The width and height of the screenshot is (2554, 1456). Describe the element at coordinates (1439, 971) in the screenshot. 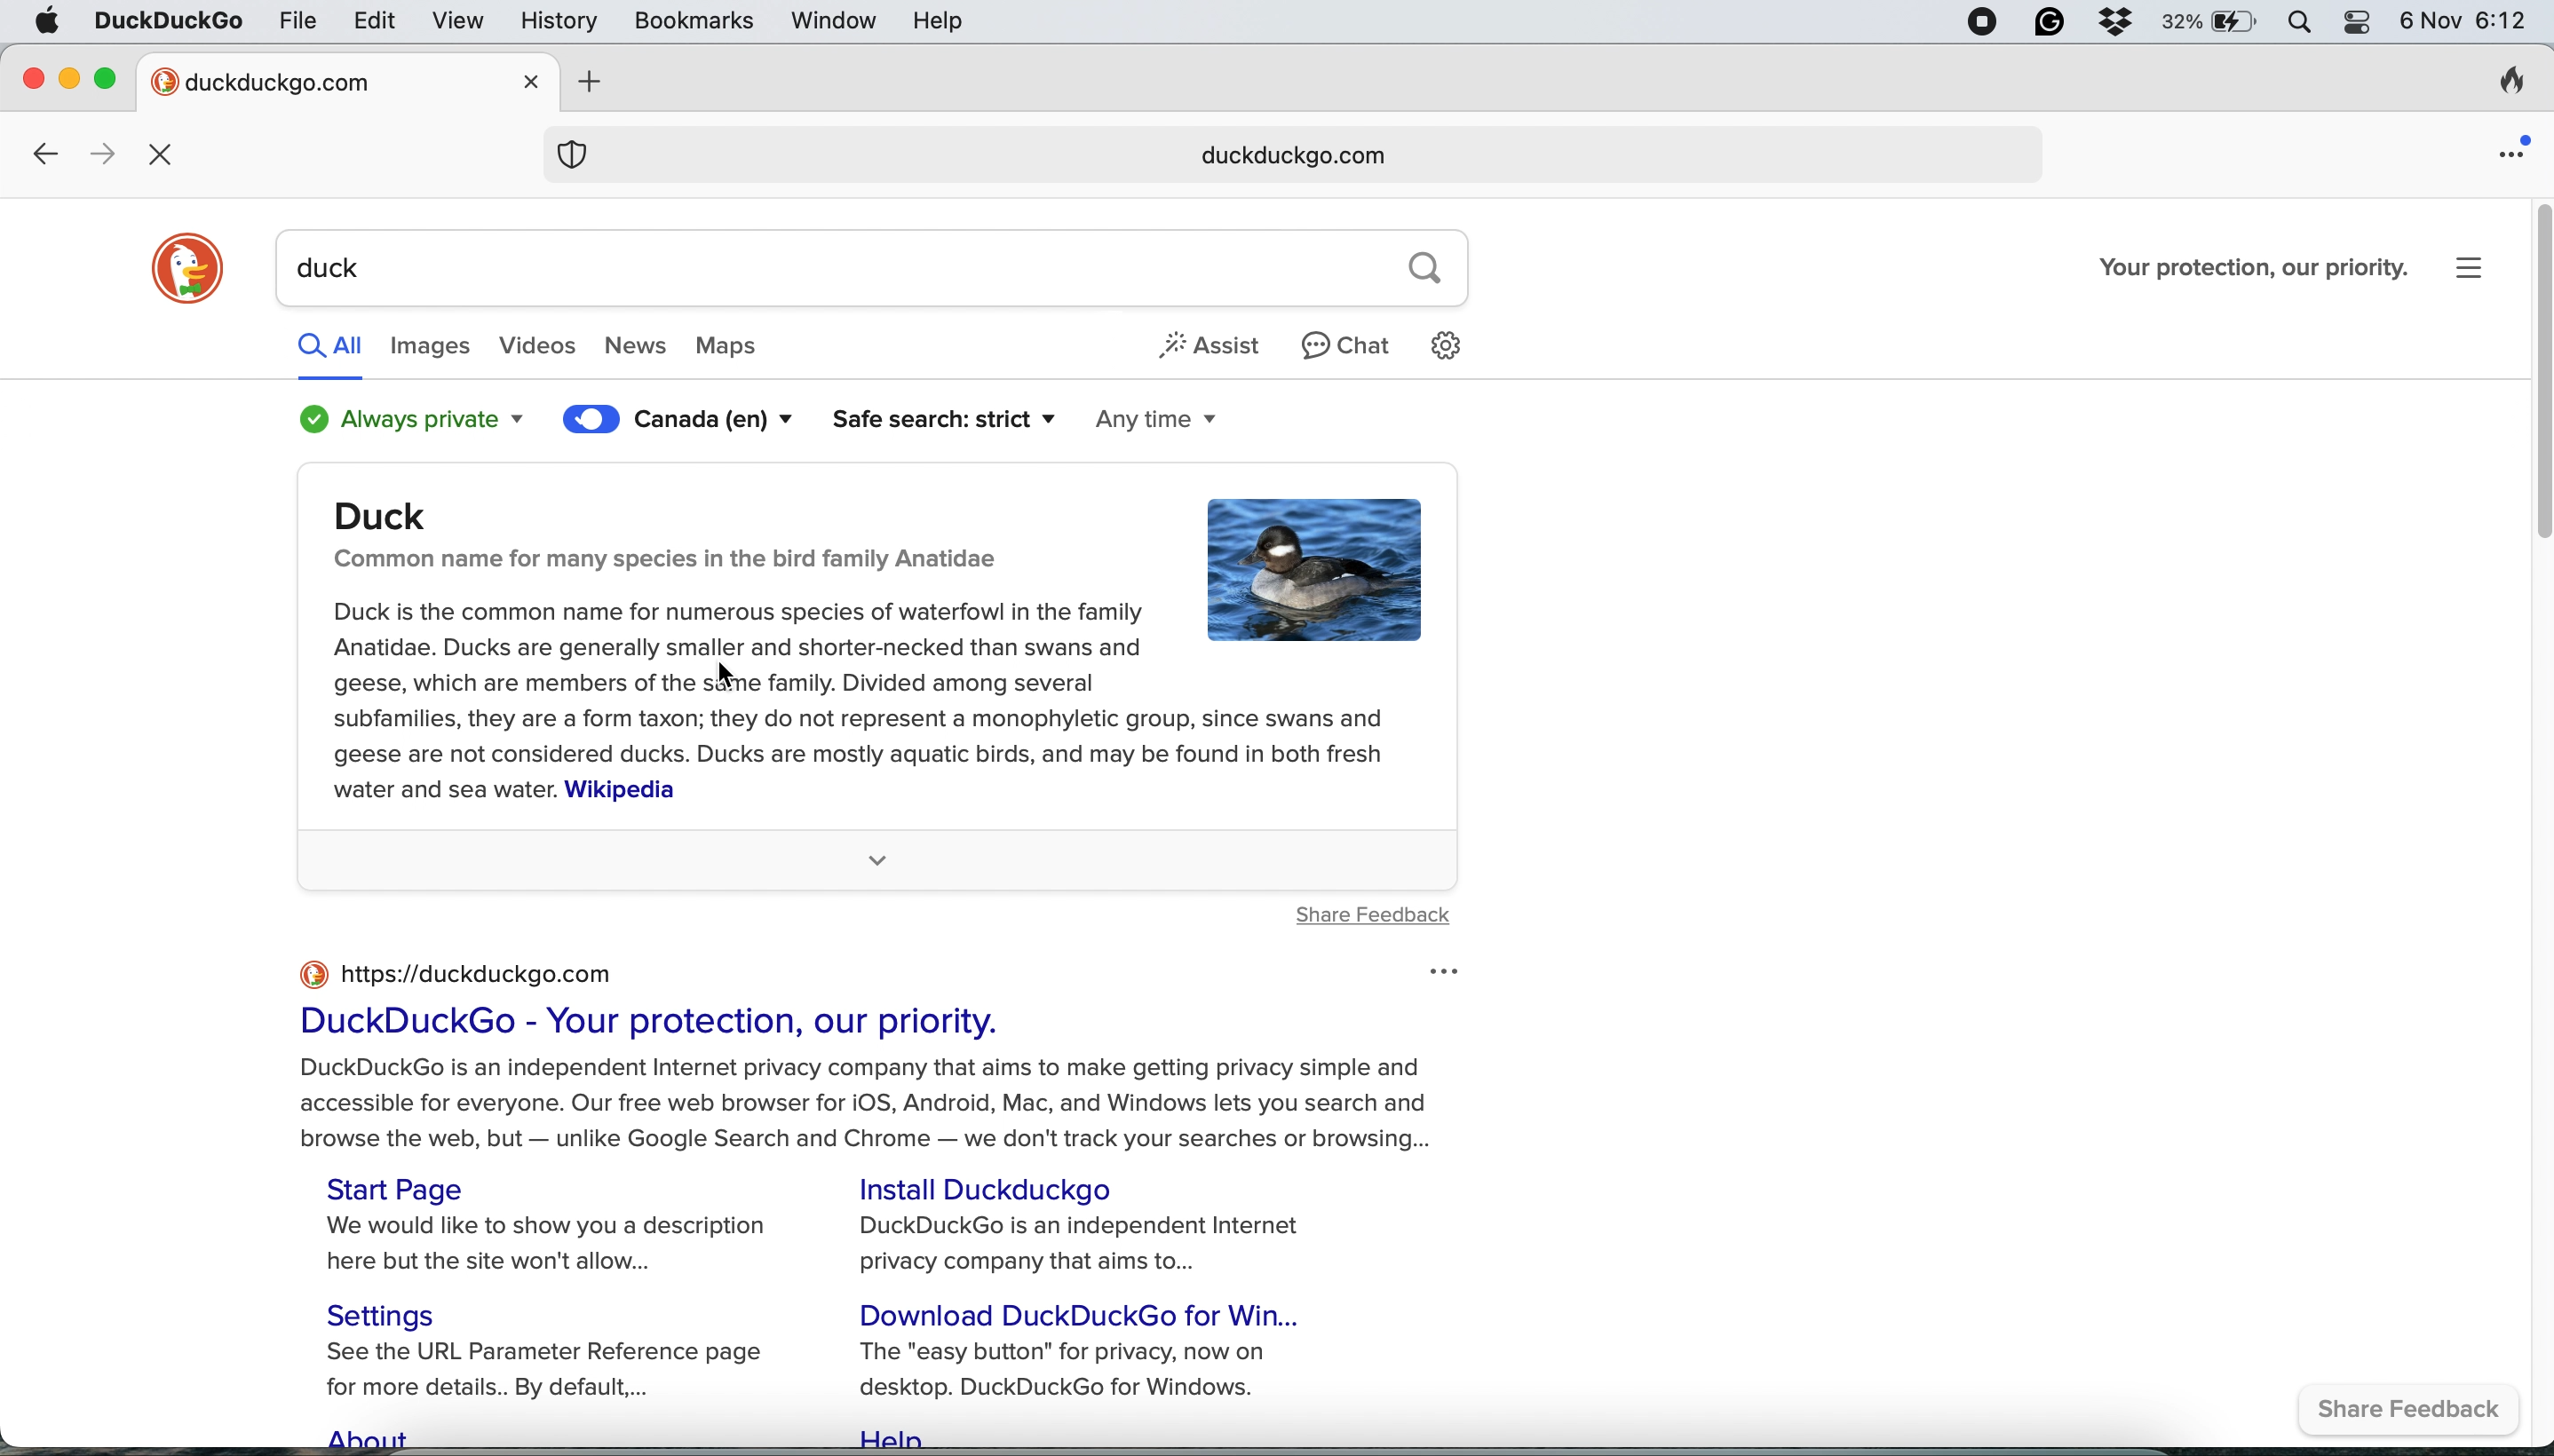

I see `options` at that location.